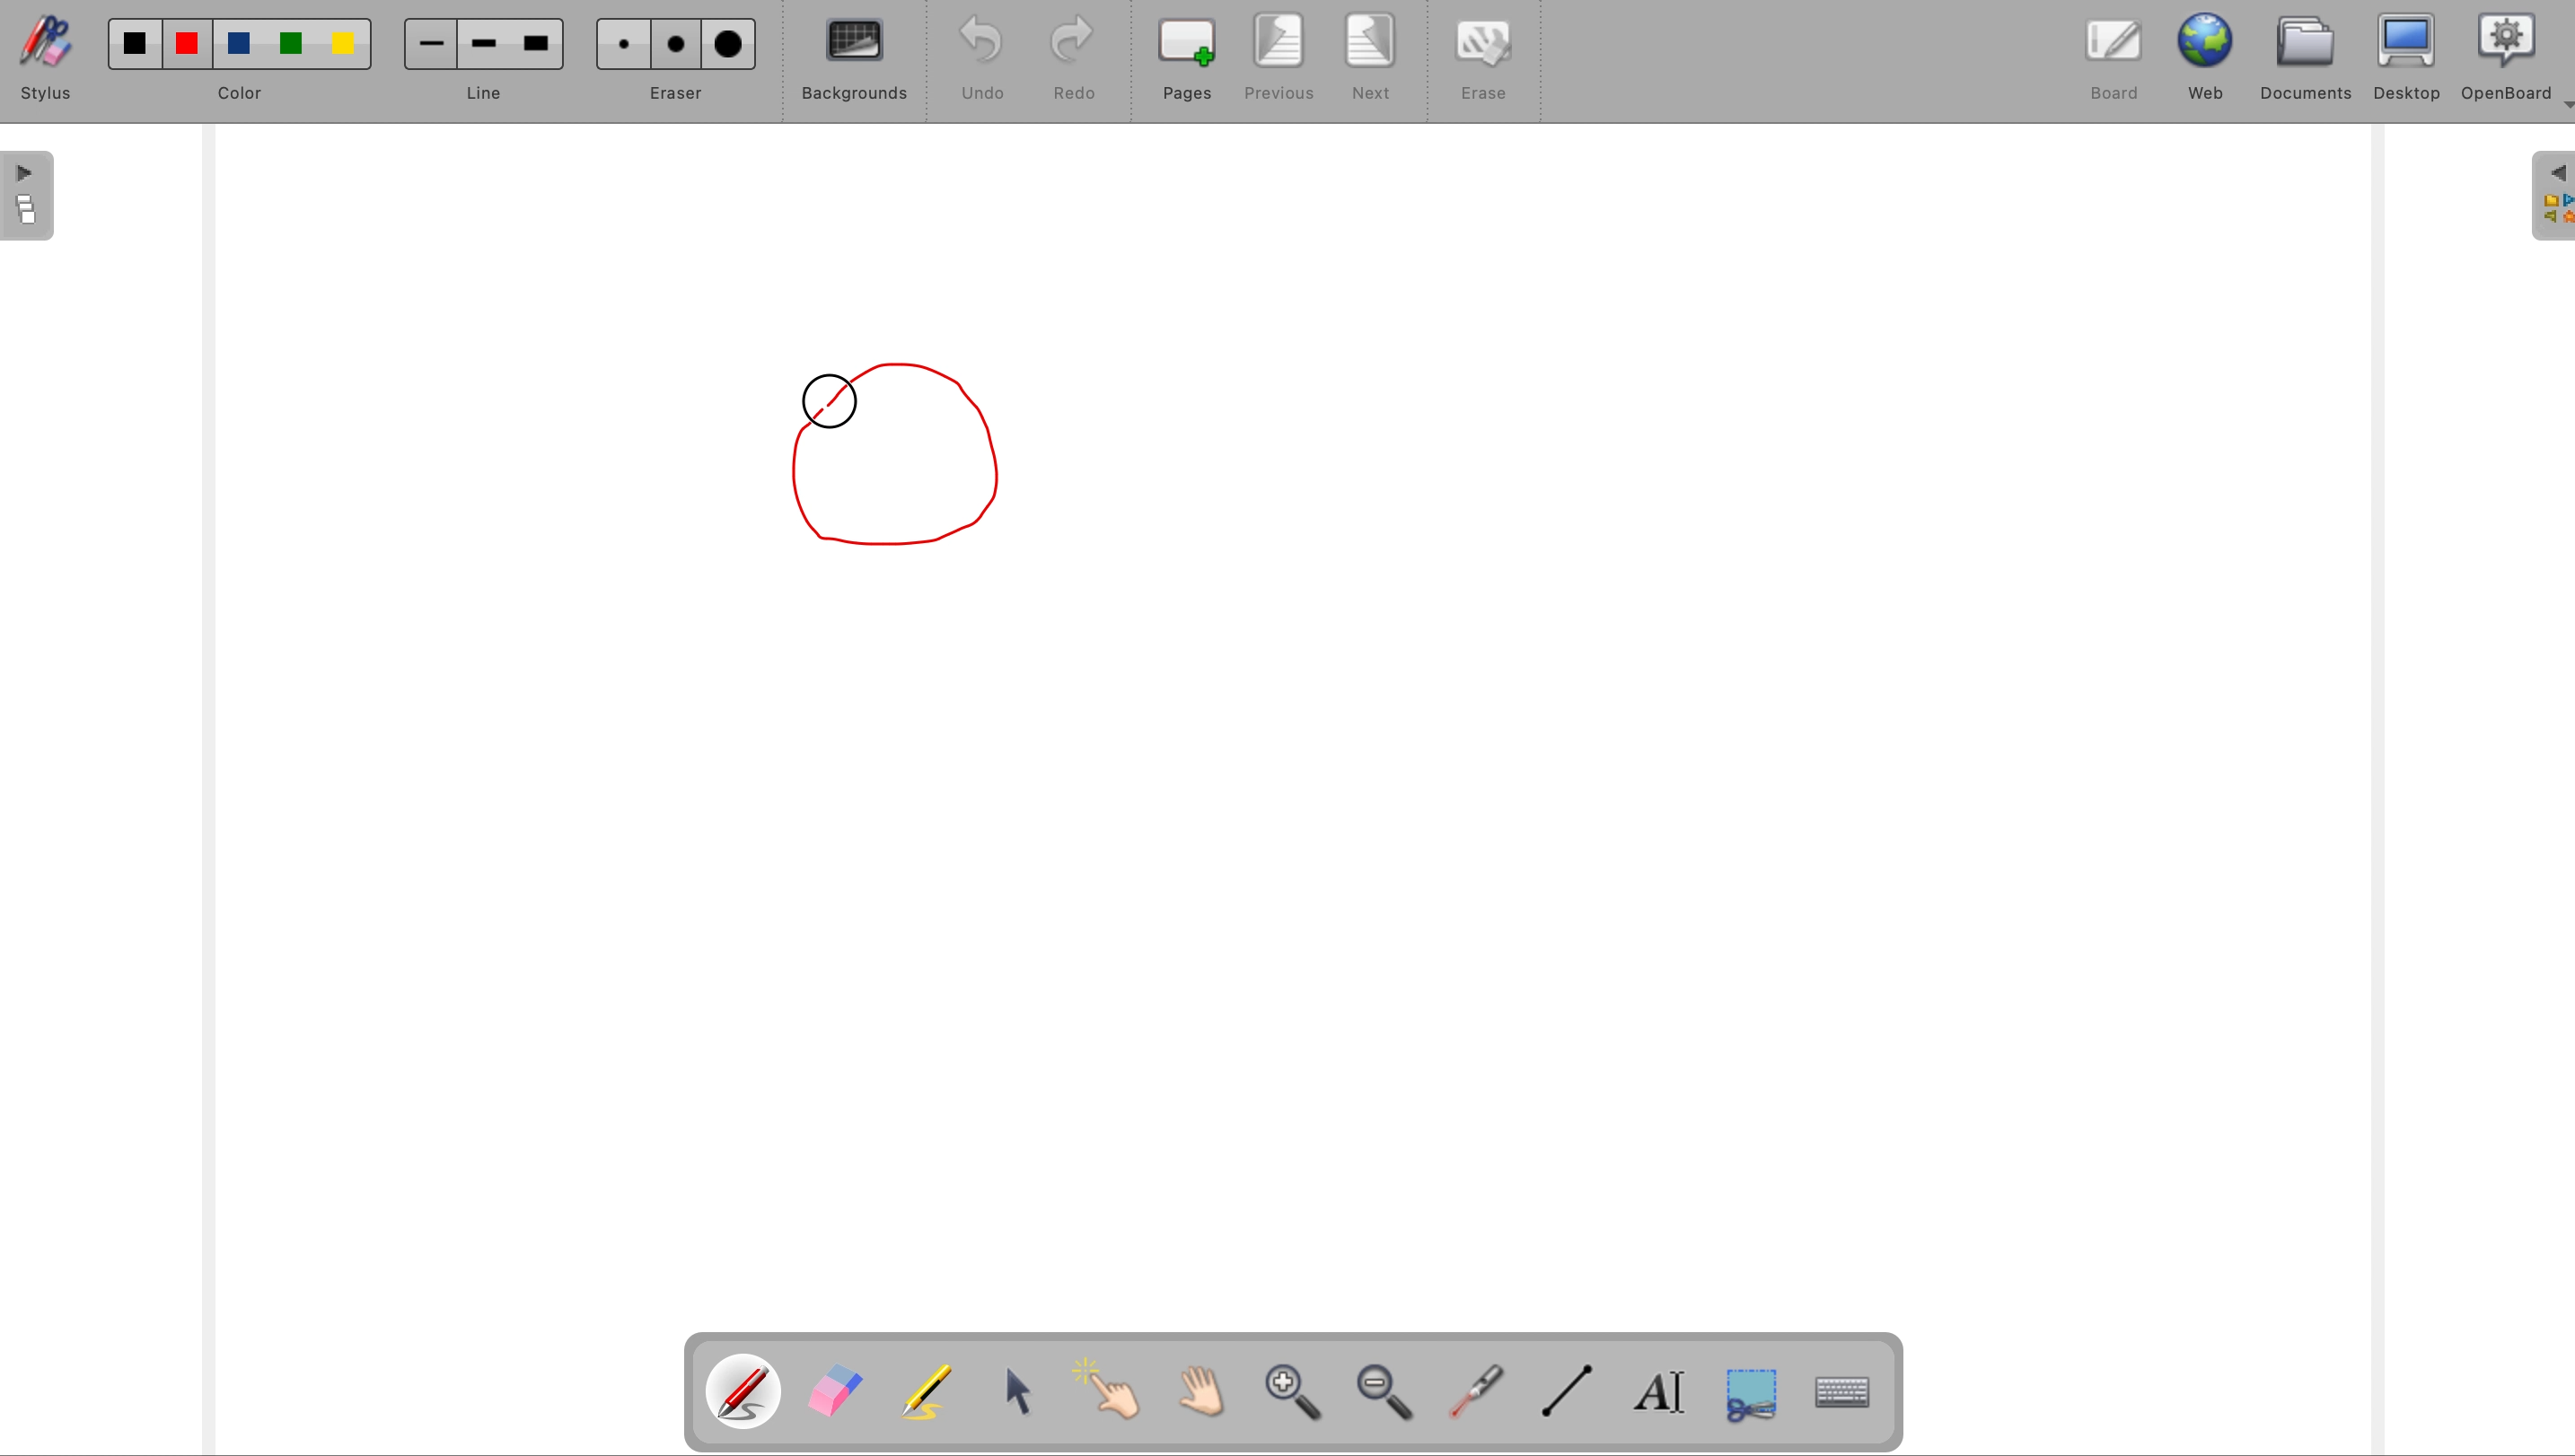 The width and height of the screenshot is (2575, 1456). Describe the element at coordinates (27, 197) in the screenshot. I see `page` at that location.